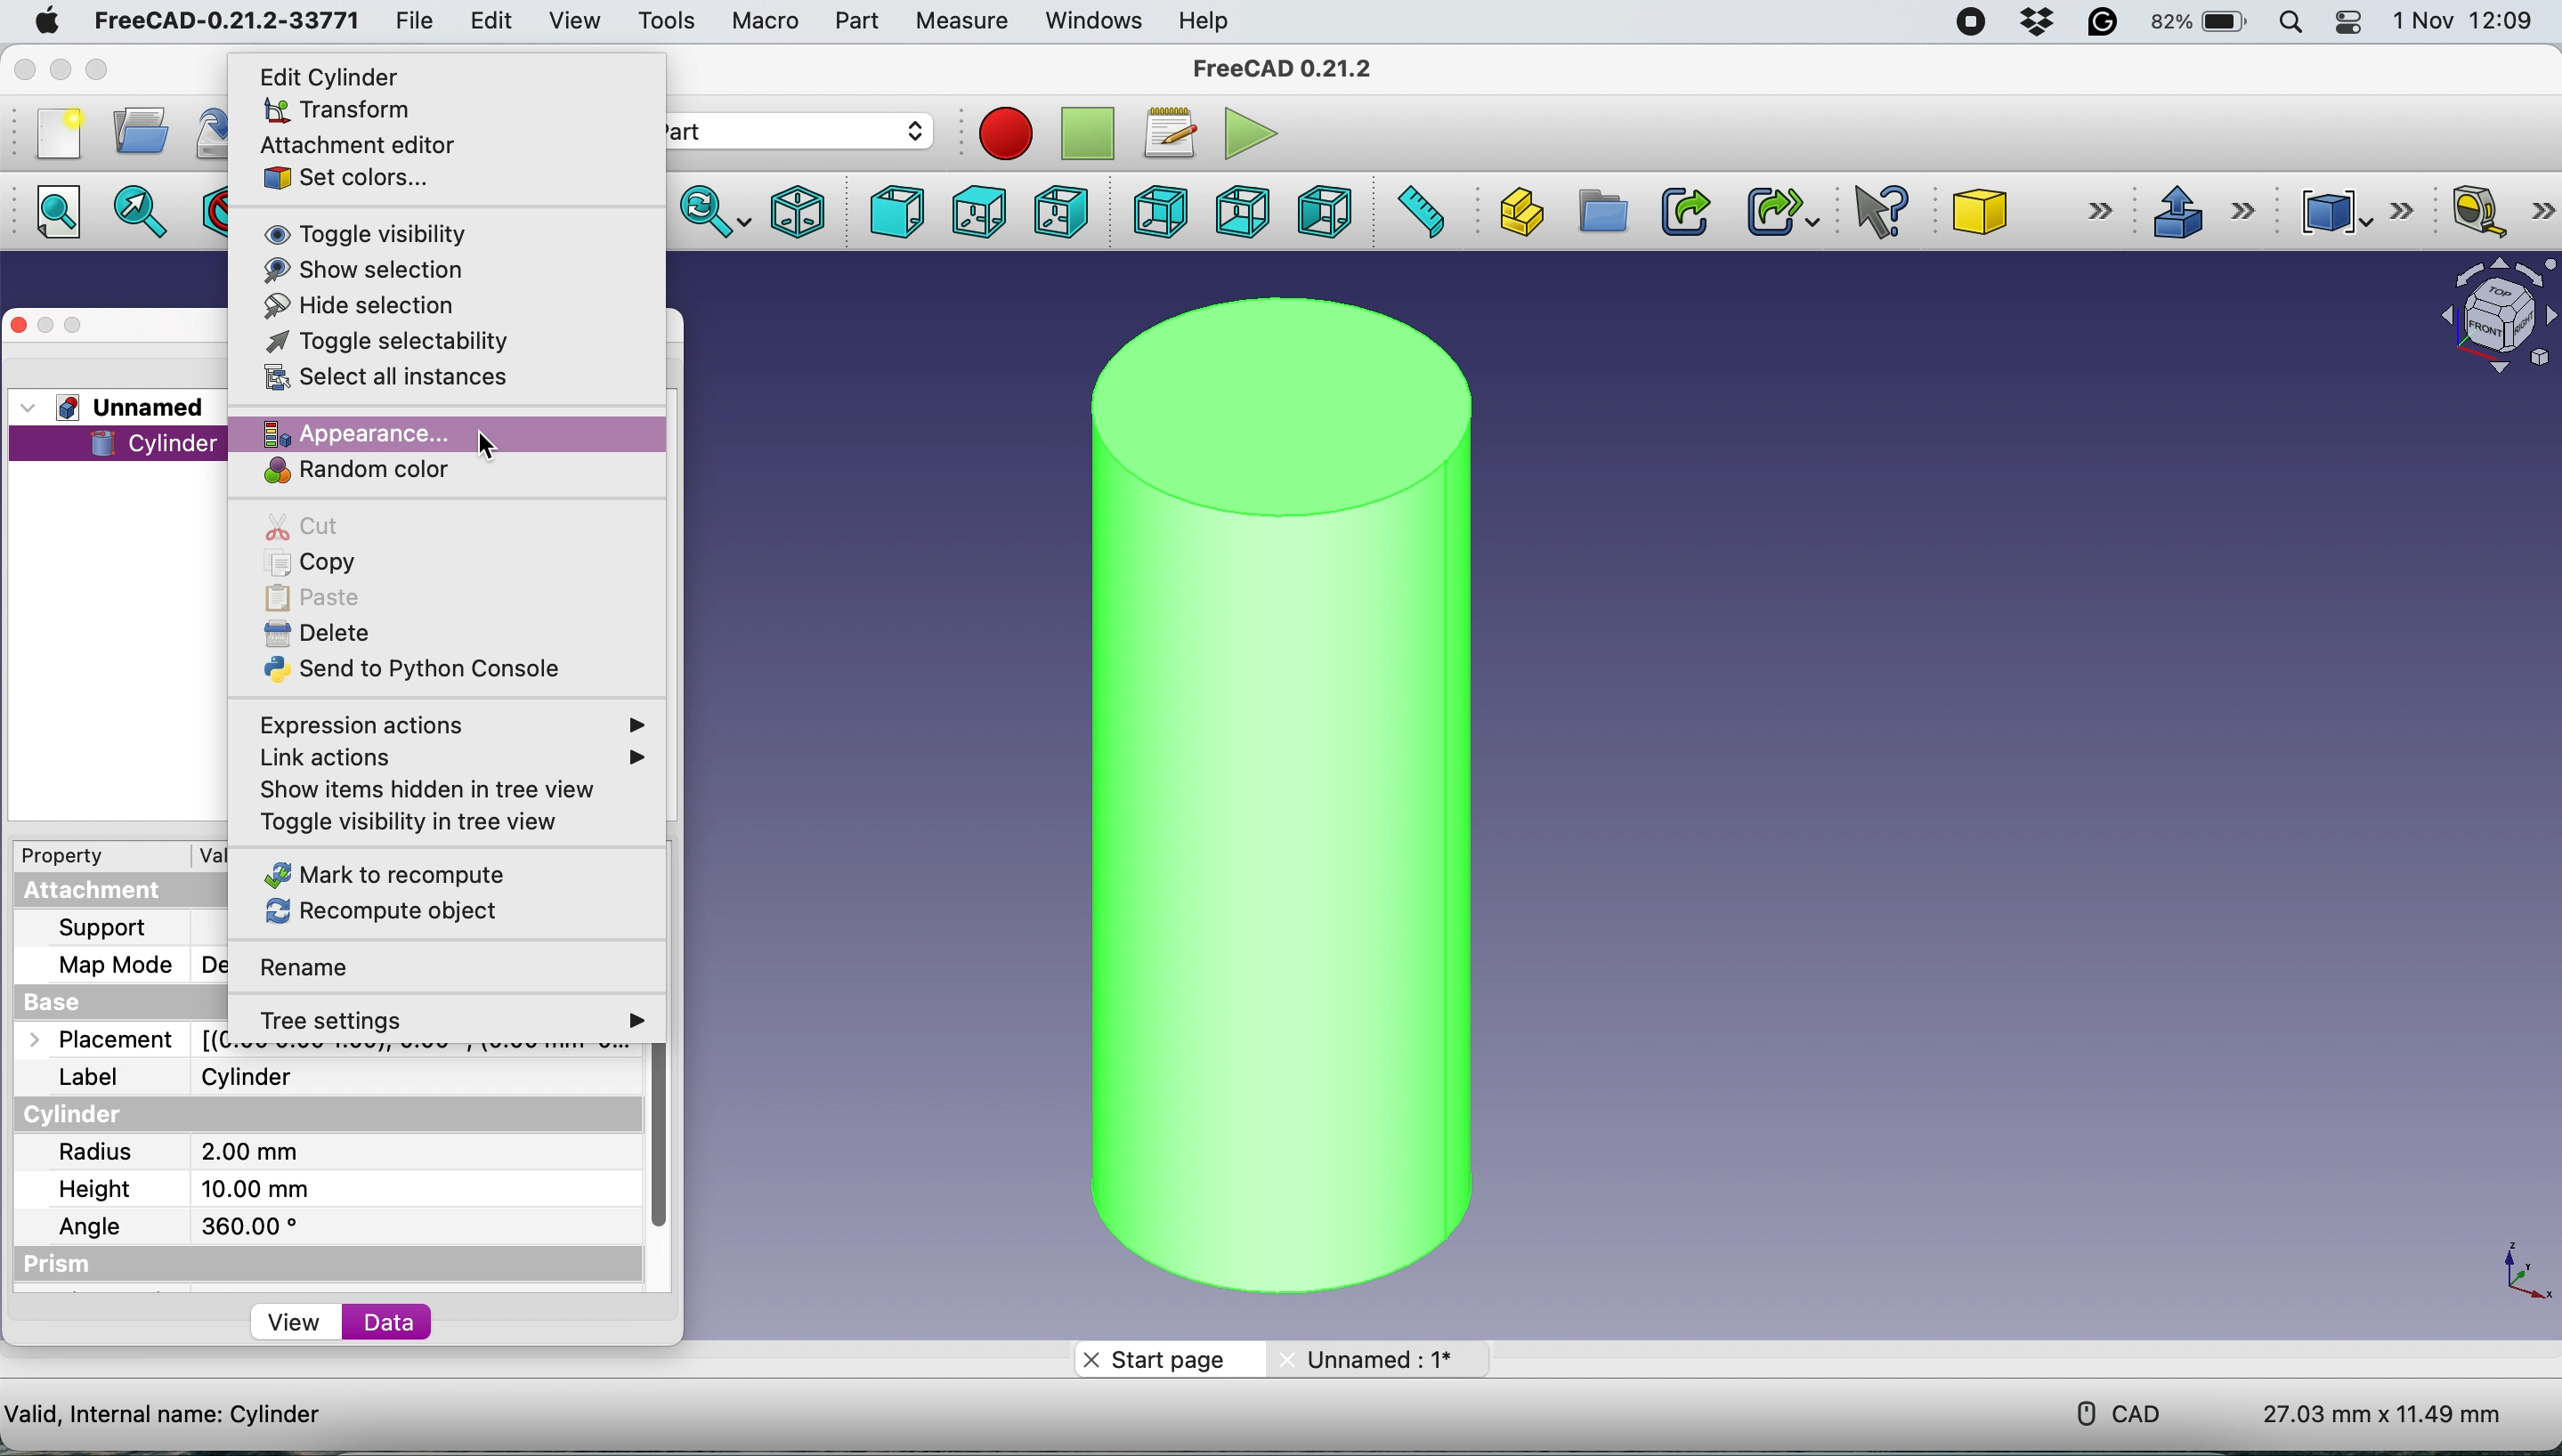  What do you see at coordinates (343, 111) in the screenshot?
I see `transform` at bounding box center [343, 111].